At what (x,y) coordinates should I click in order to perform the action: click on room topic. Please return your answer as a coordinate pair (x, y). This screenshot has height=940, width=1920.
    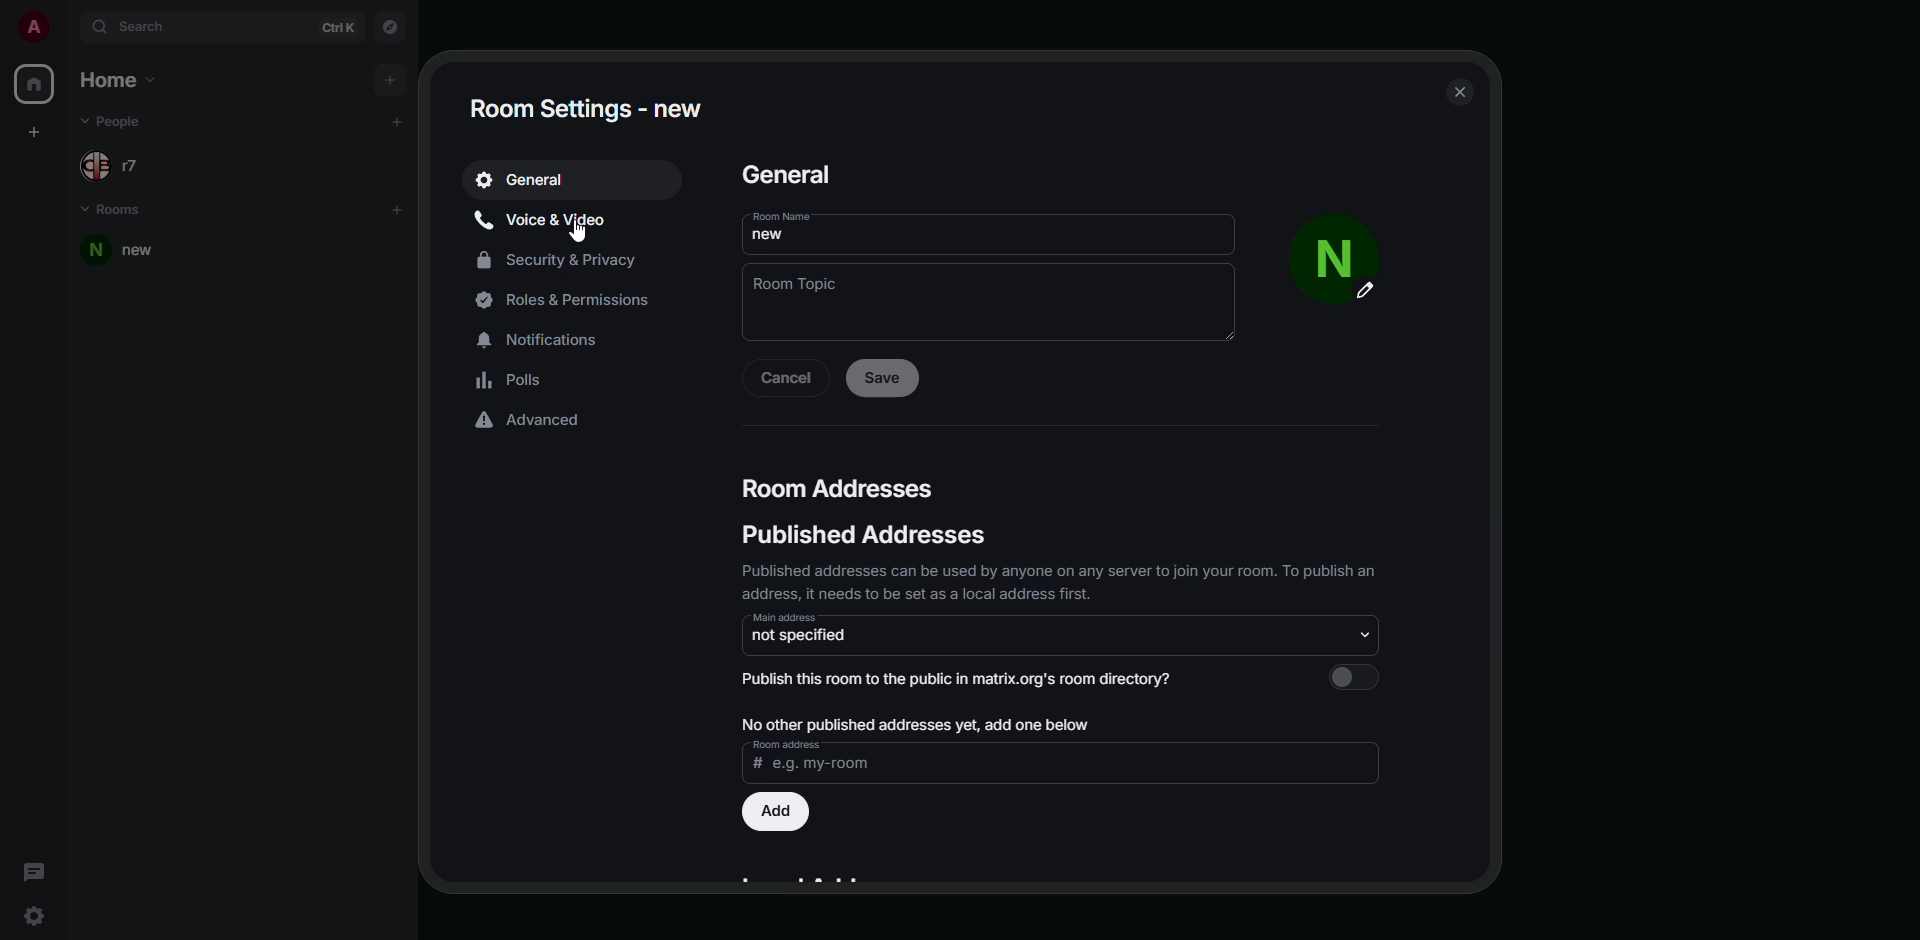
    Looking at the image, I should click on (801, 290).